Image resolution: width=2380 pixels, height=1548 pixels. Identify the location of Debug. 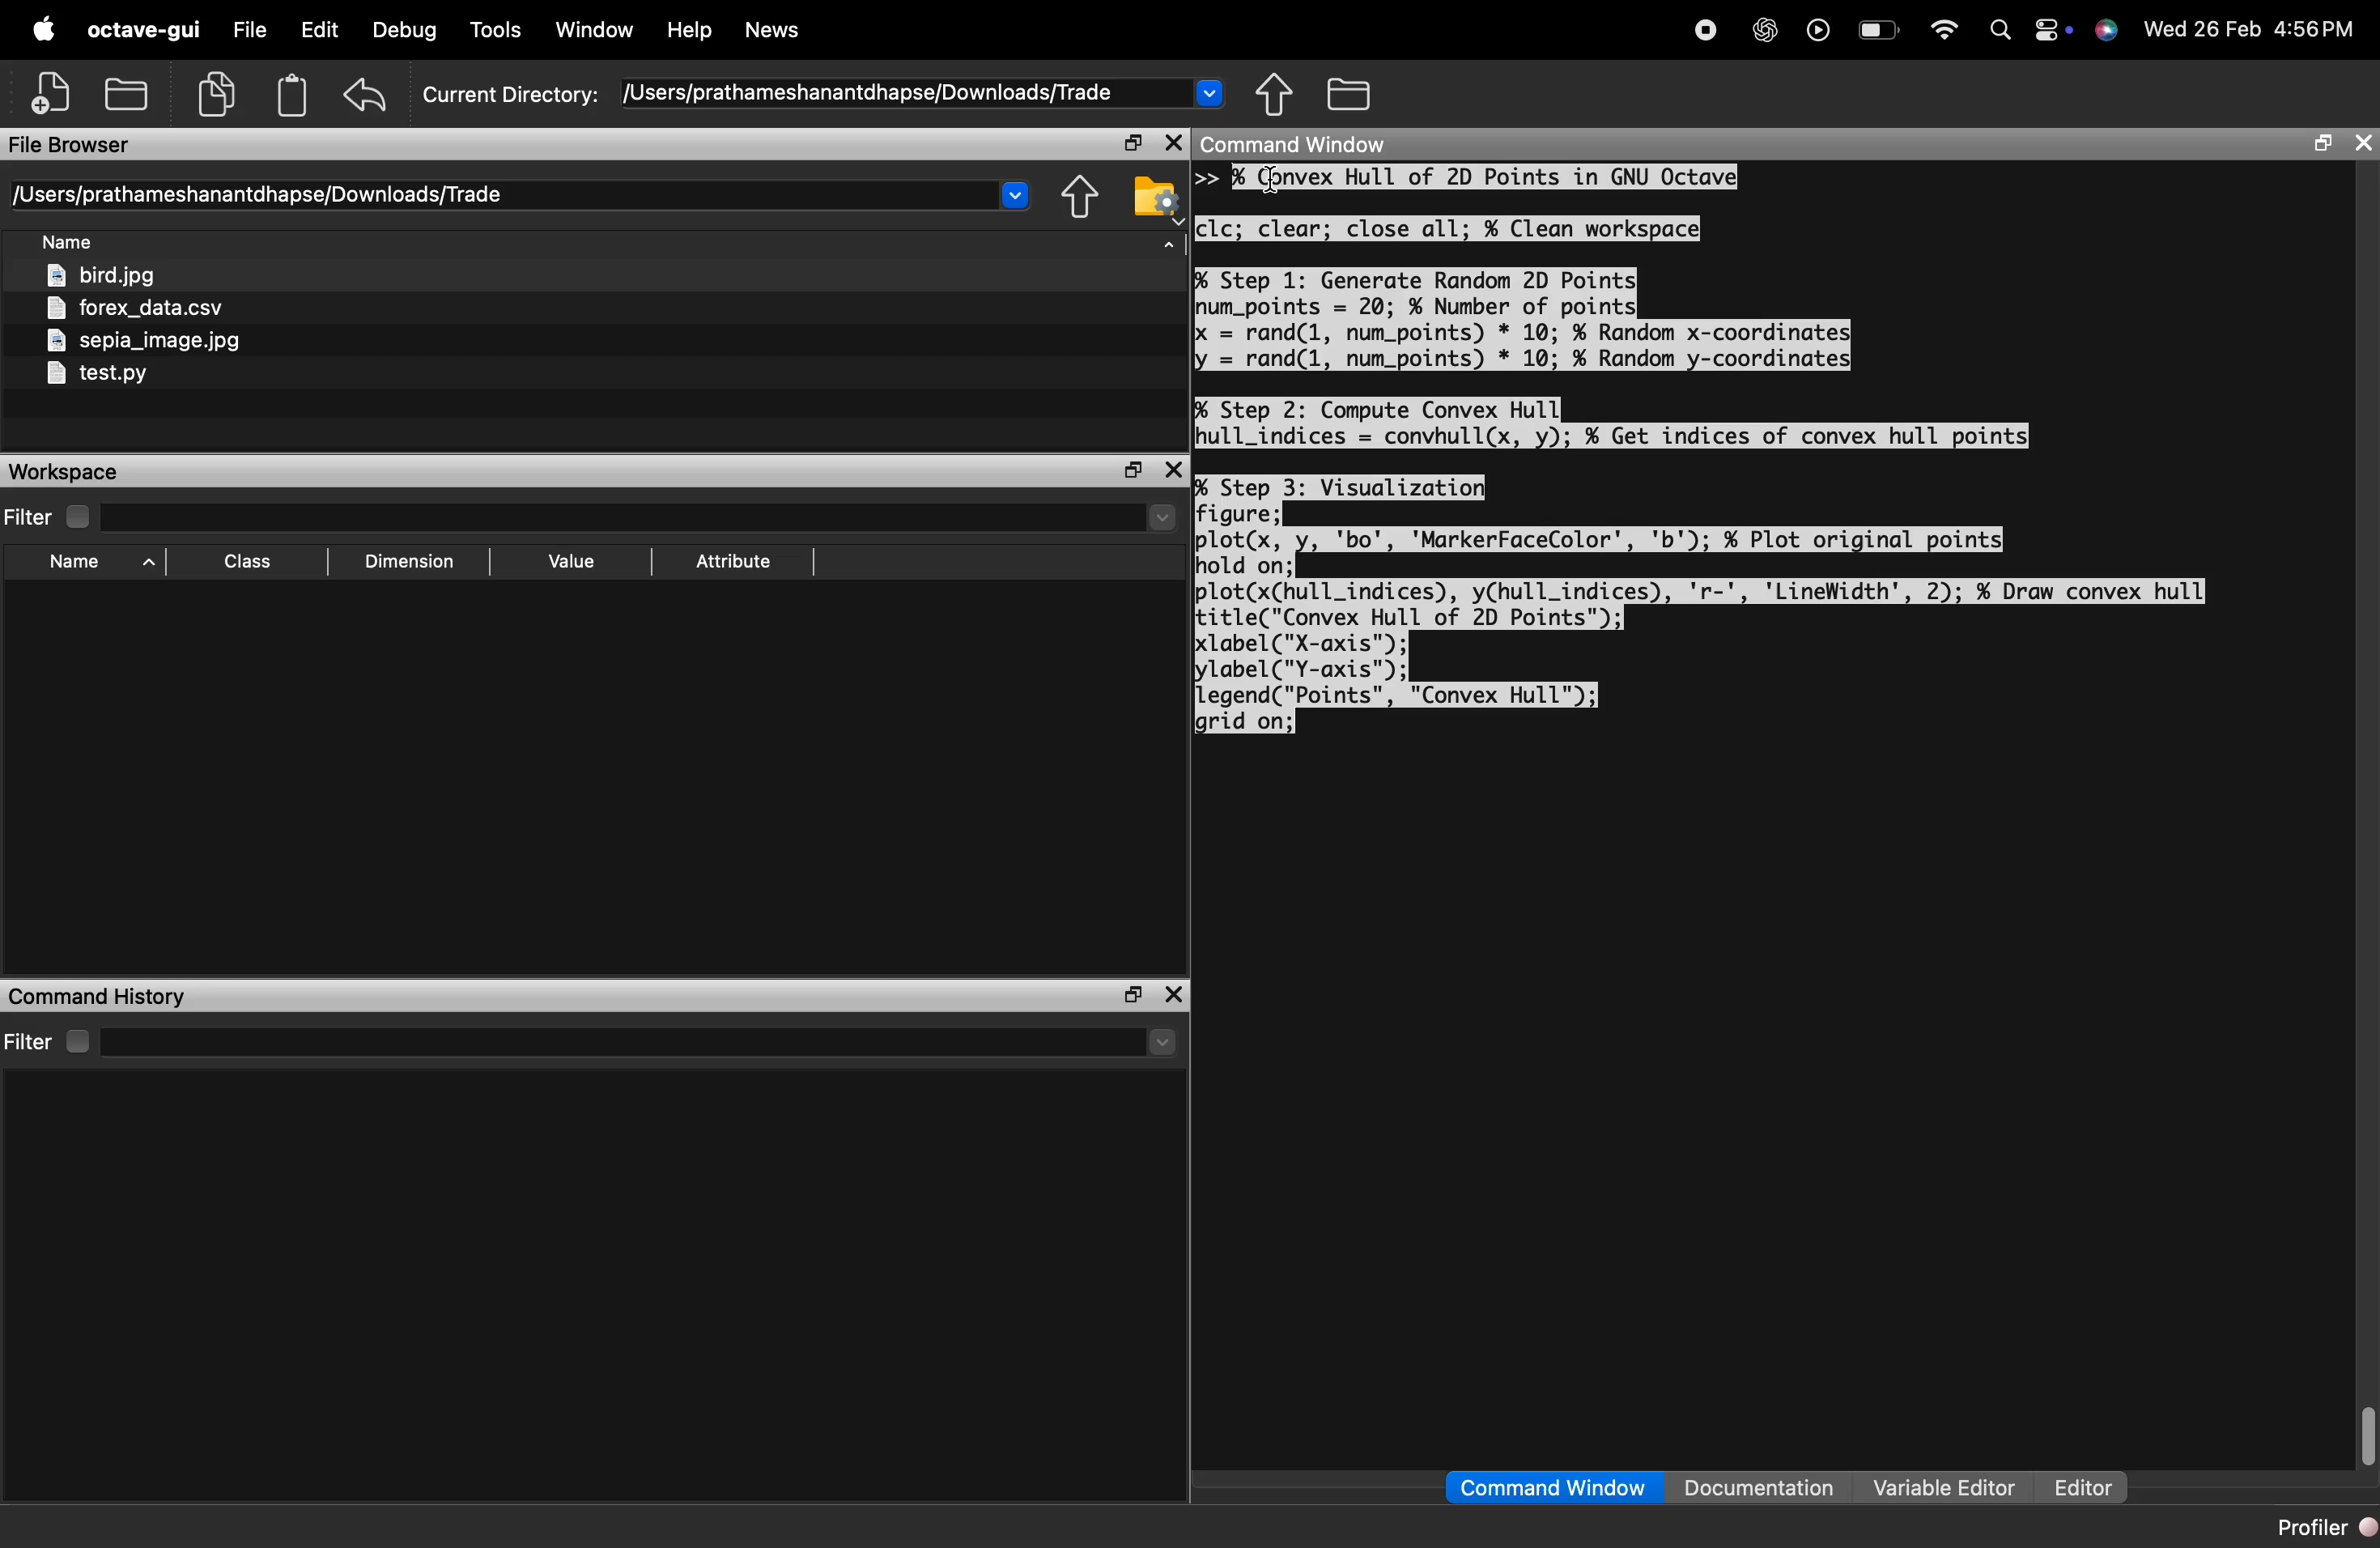
(405, 31).